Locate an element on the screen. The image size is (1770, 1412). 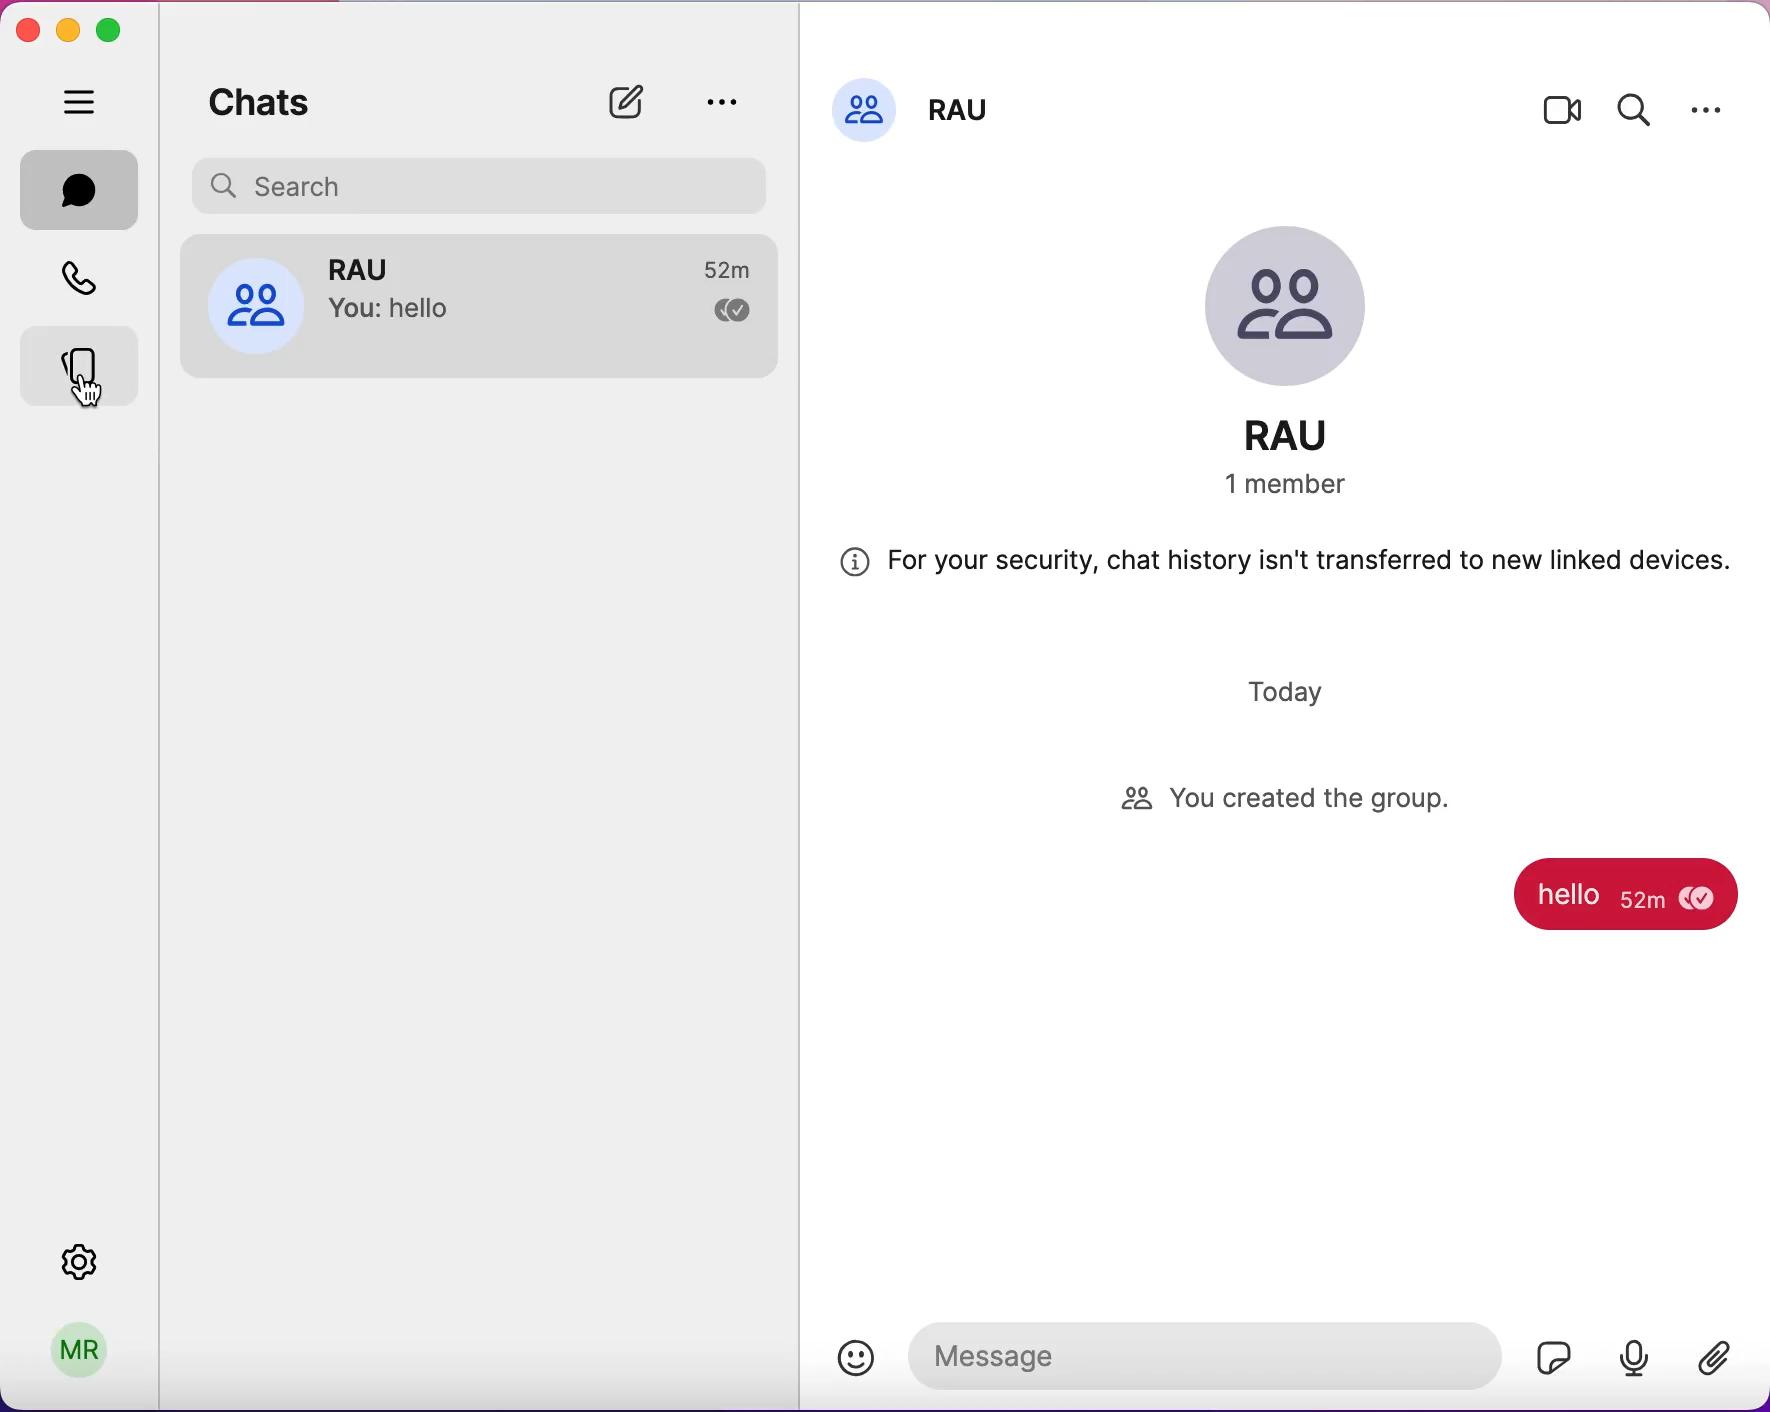
search is located at coordinates (1642, 112).